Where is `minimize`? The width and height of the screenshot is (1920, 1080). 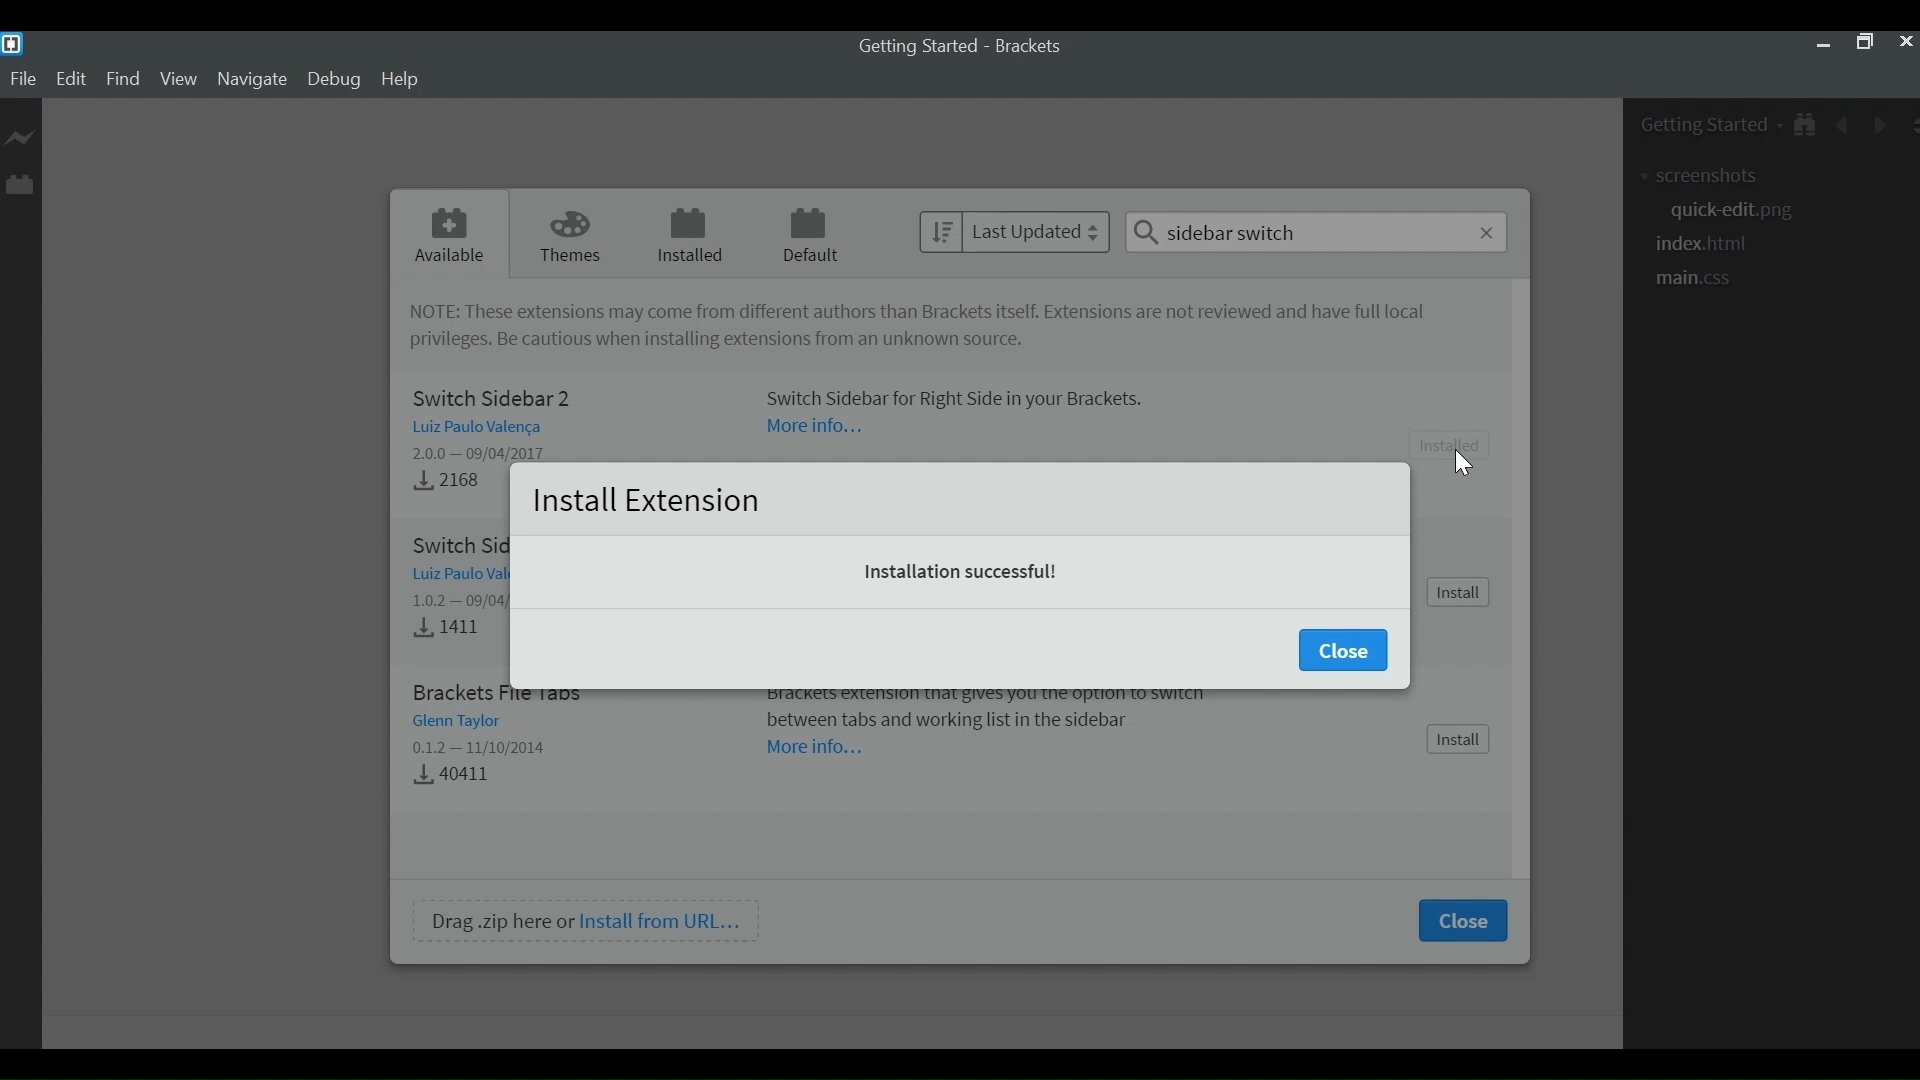 minimize is located at coordinates (1822, 44).